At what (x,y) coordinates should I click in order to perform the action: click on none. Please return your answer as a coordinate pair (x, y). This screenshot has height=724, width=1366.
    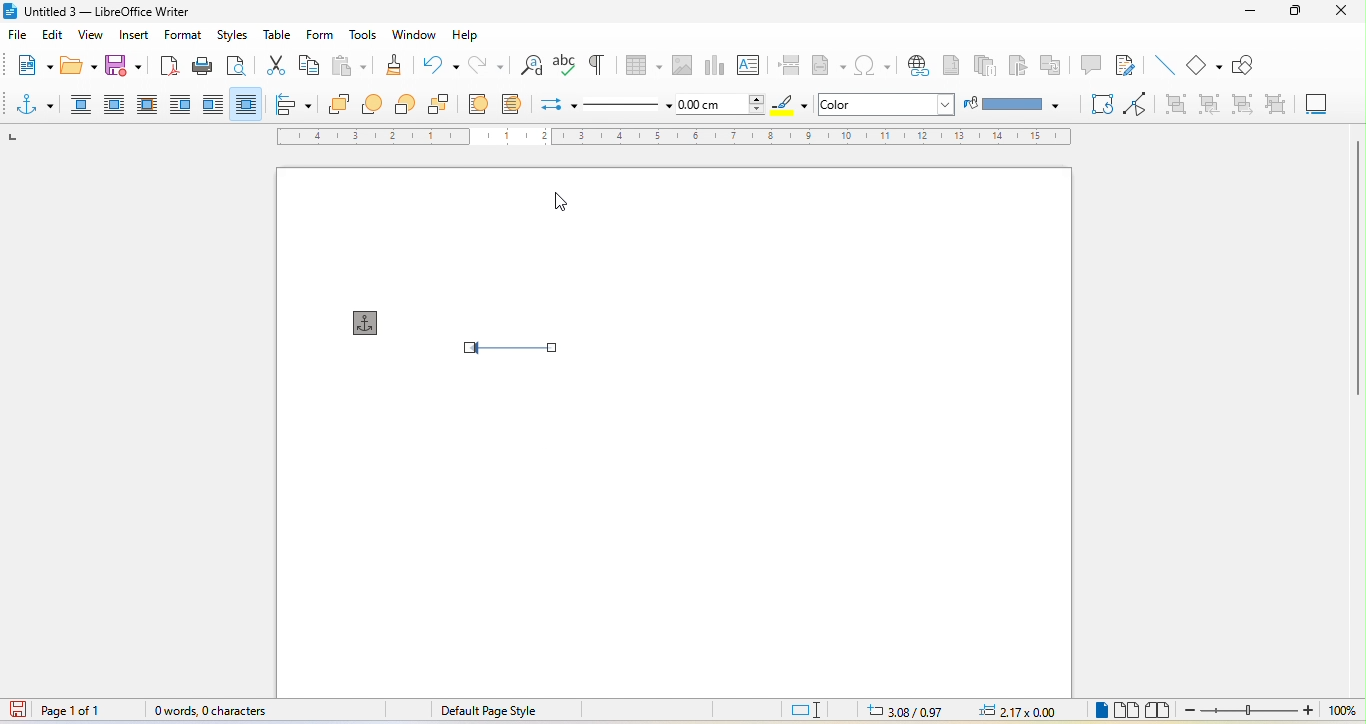
    Looking at the image, I should click on (81, 106).